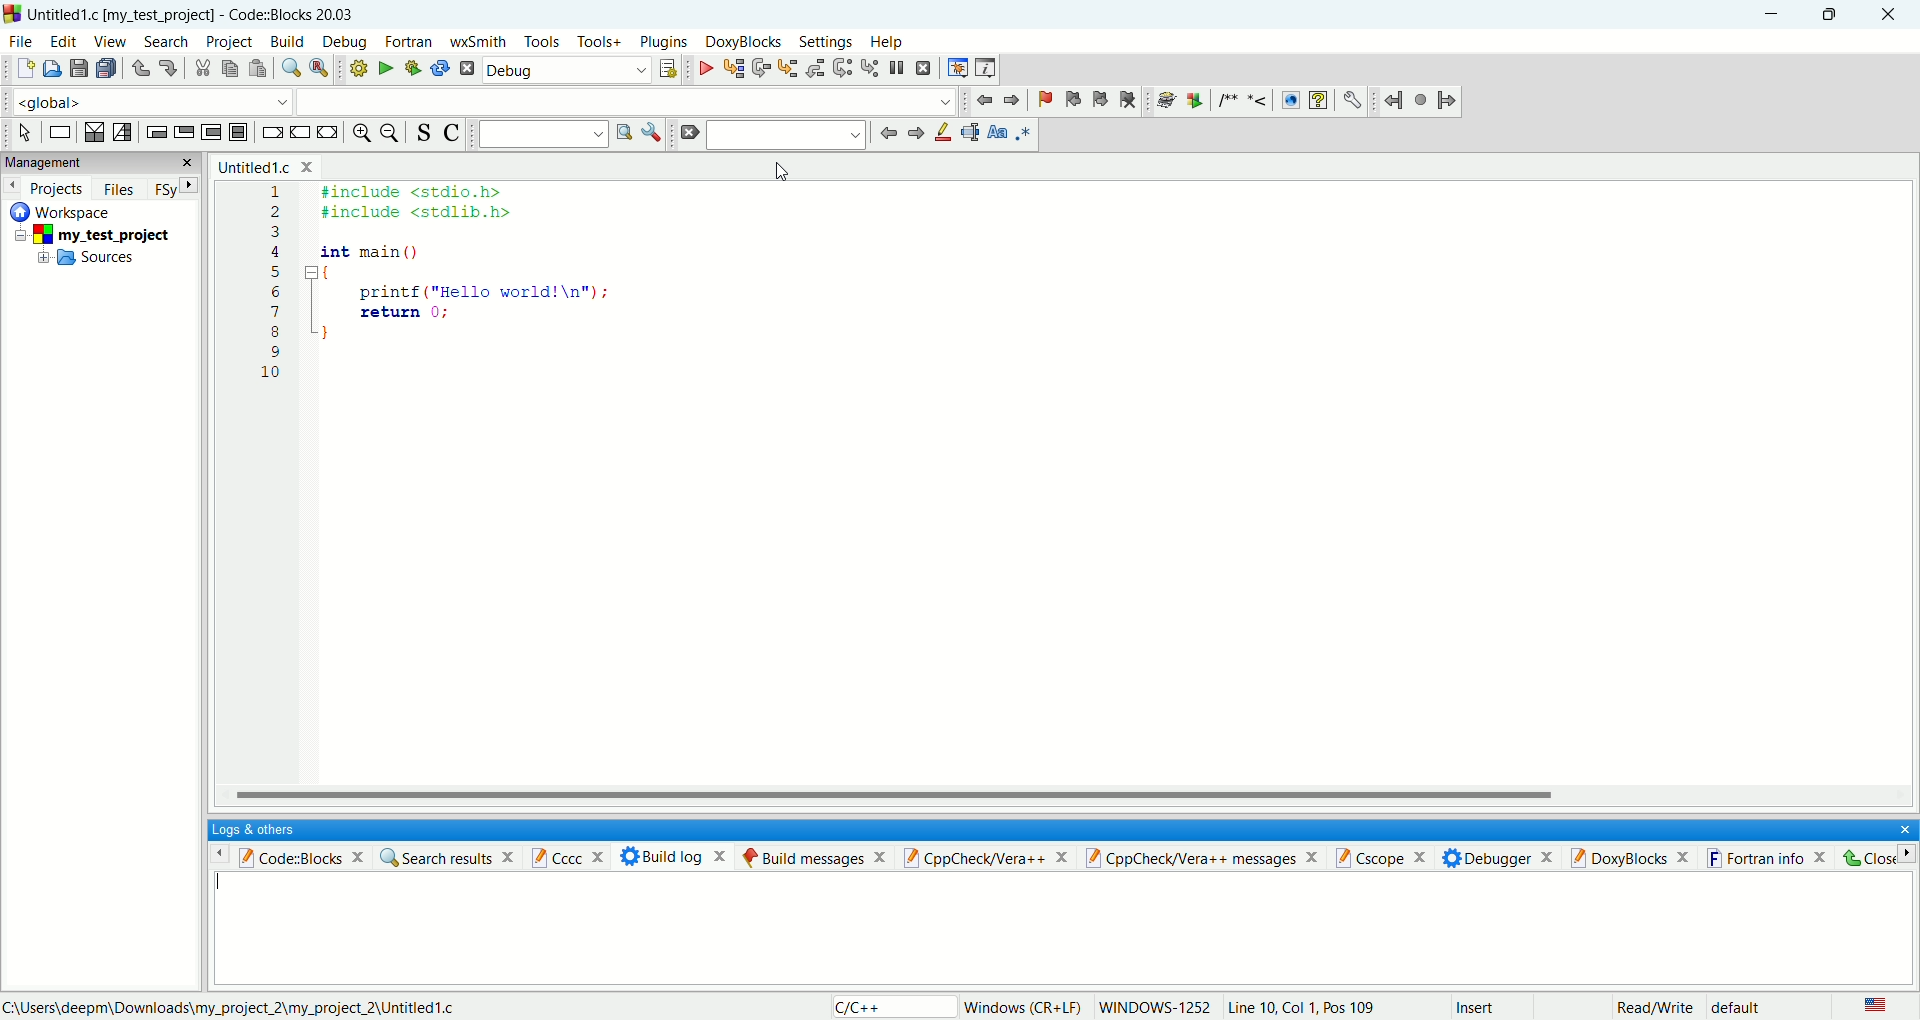 The image size is (1920, 1020). I want to click on line, col, so click(1301, 1008).